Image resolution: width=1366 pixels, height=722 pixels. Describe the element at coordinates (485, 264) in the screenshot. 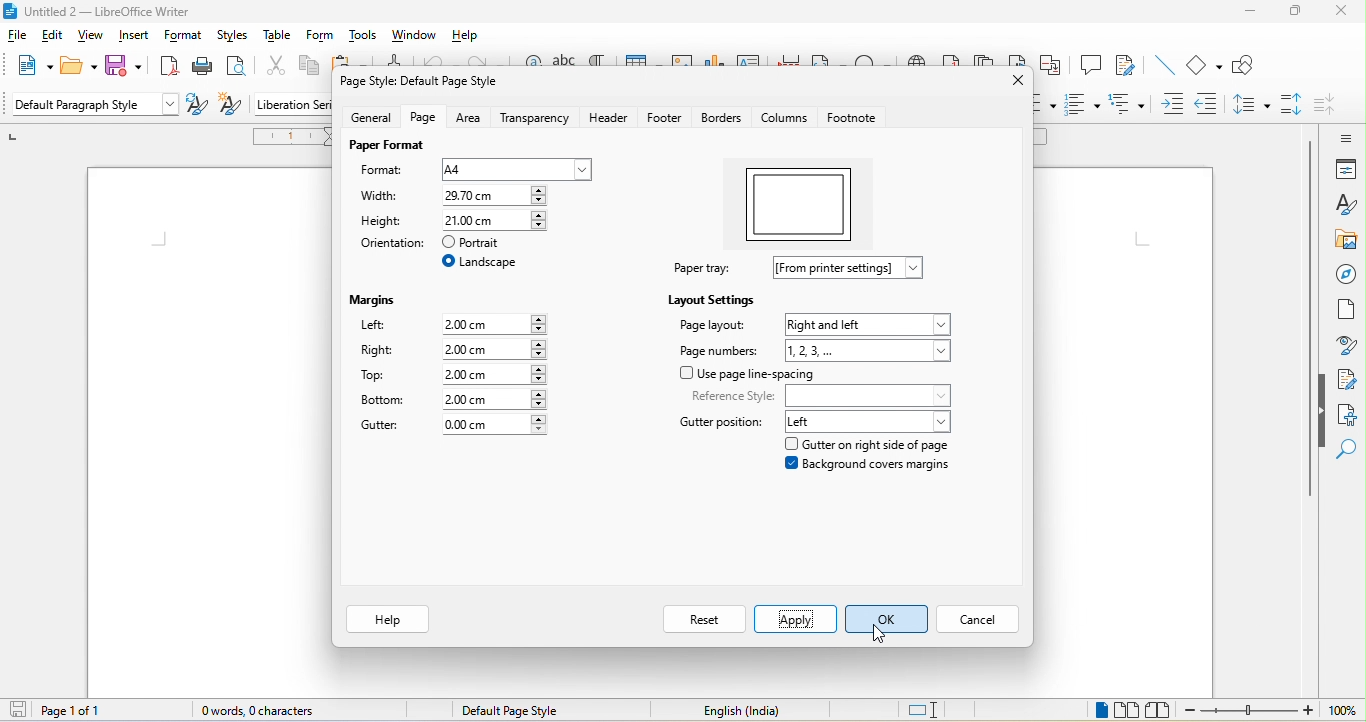

I see `select landscape orientation` at that location.